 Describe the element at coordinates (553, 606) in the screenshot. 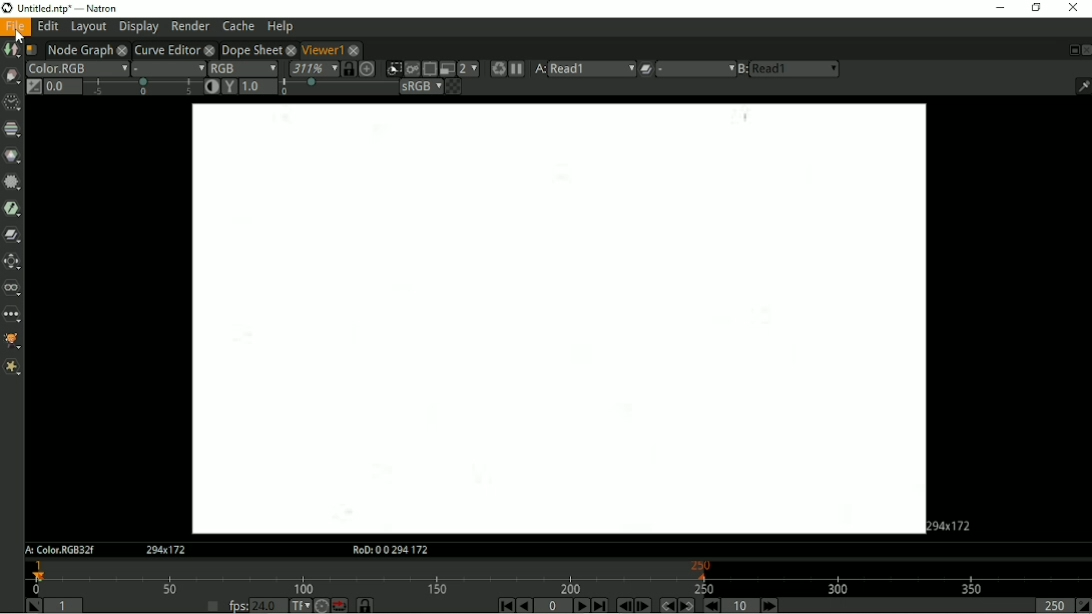

I see `Current frame` at that location.